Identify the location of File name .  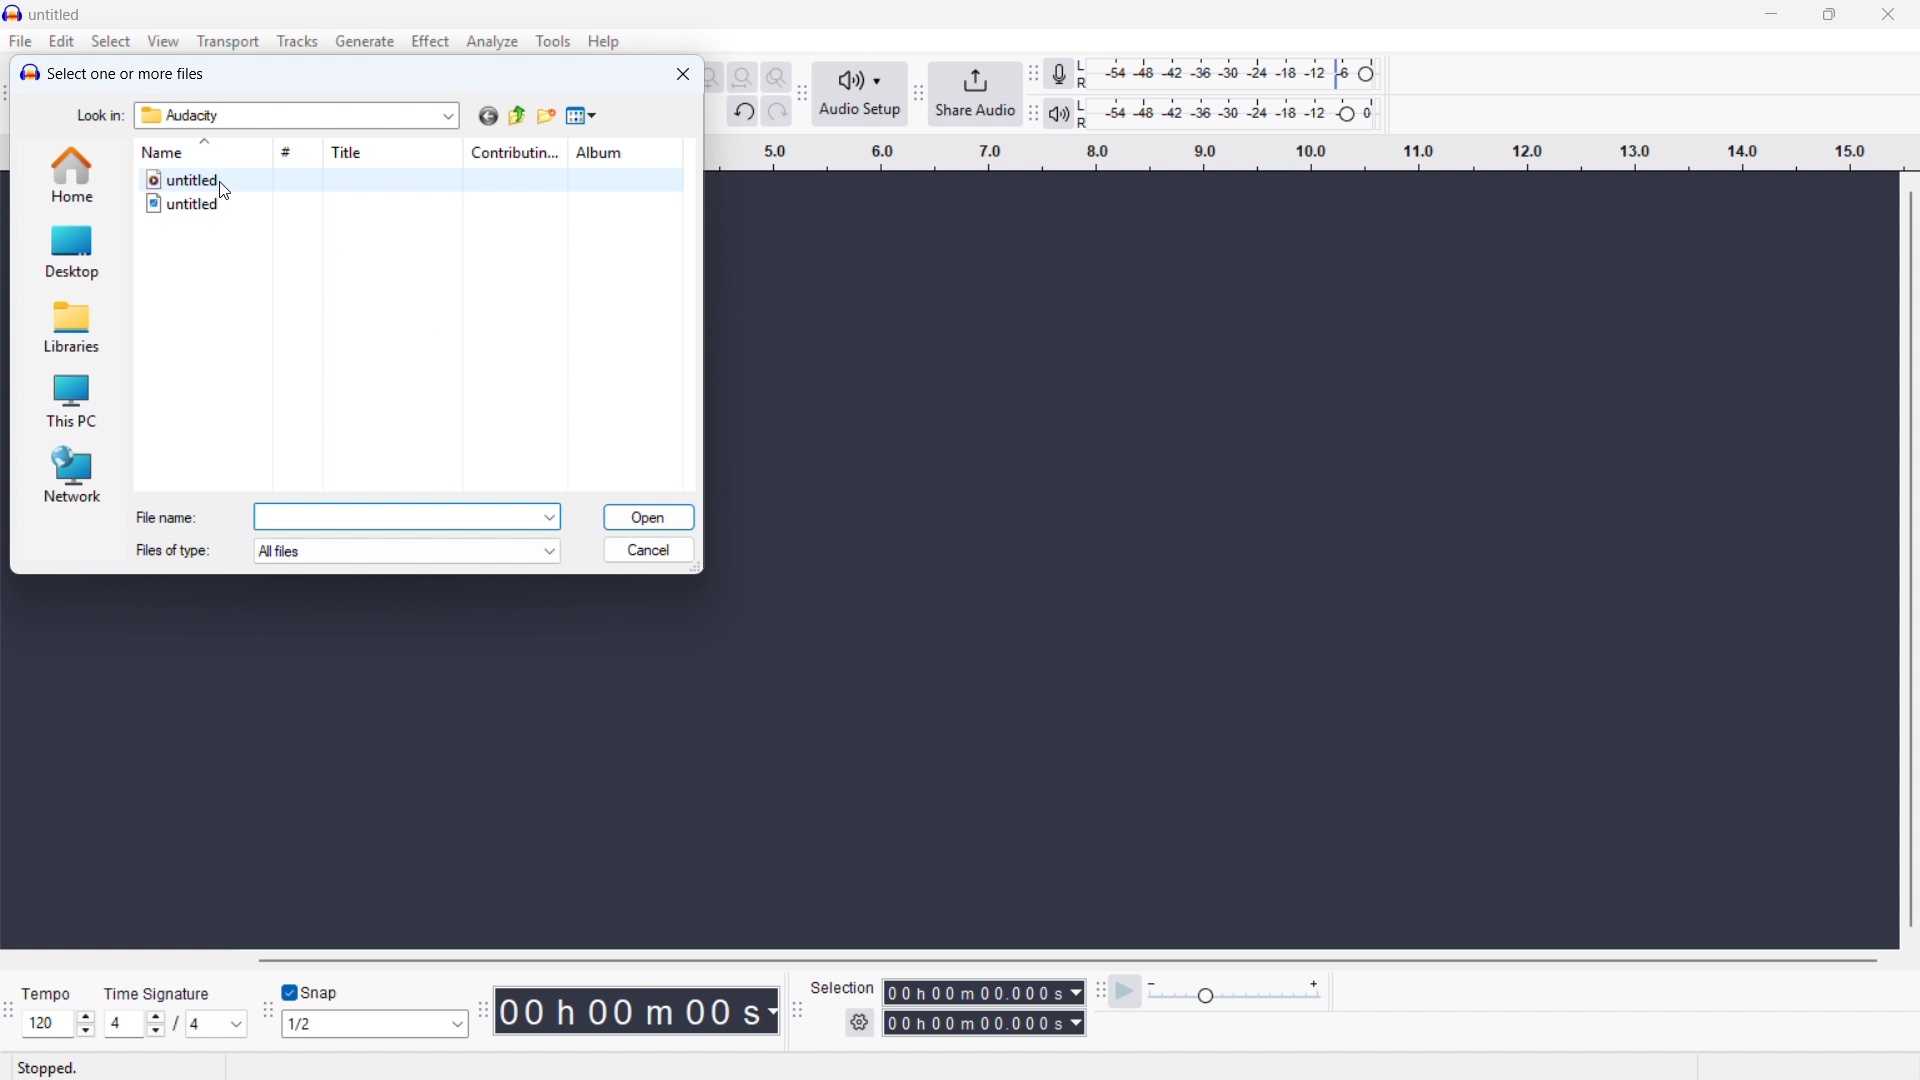
(409, 516).